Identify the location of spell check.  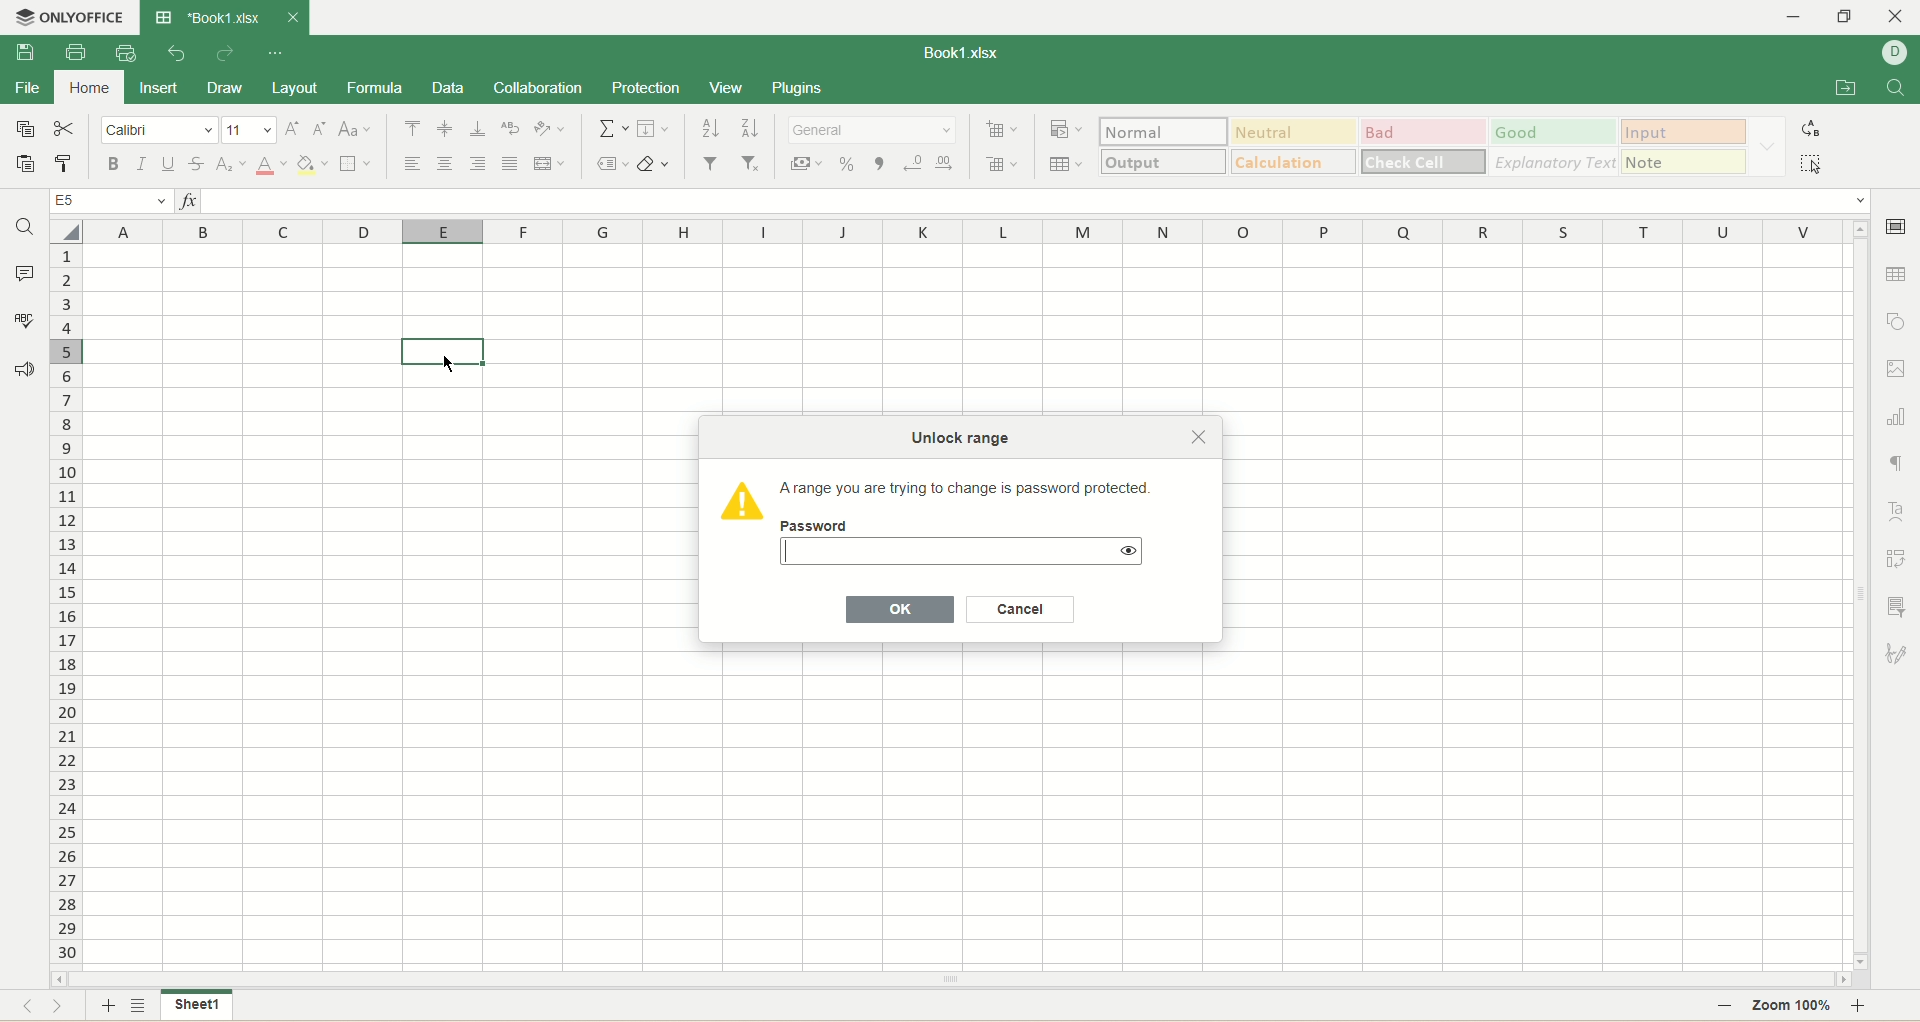
(25, 323).